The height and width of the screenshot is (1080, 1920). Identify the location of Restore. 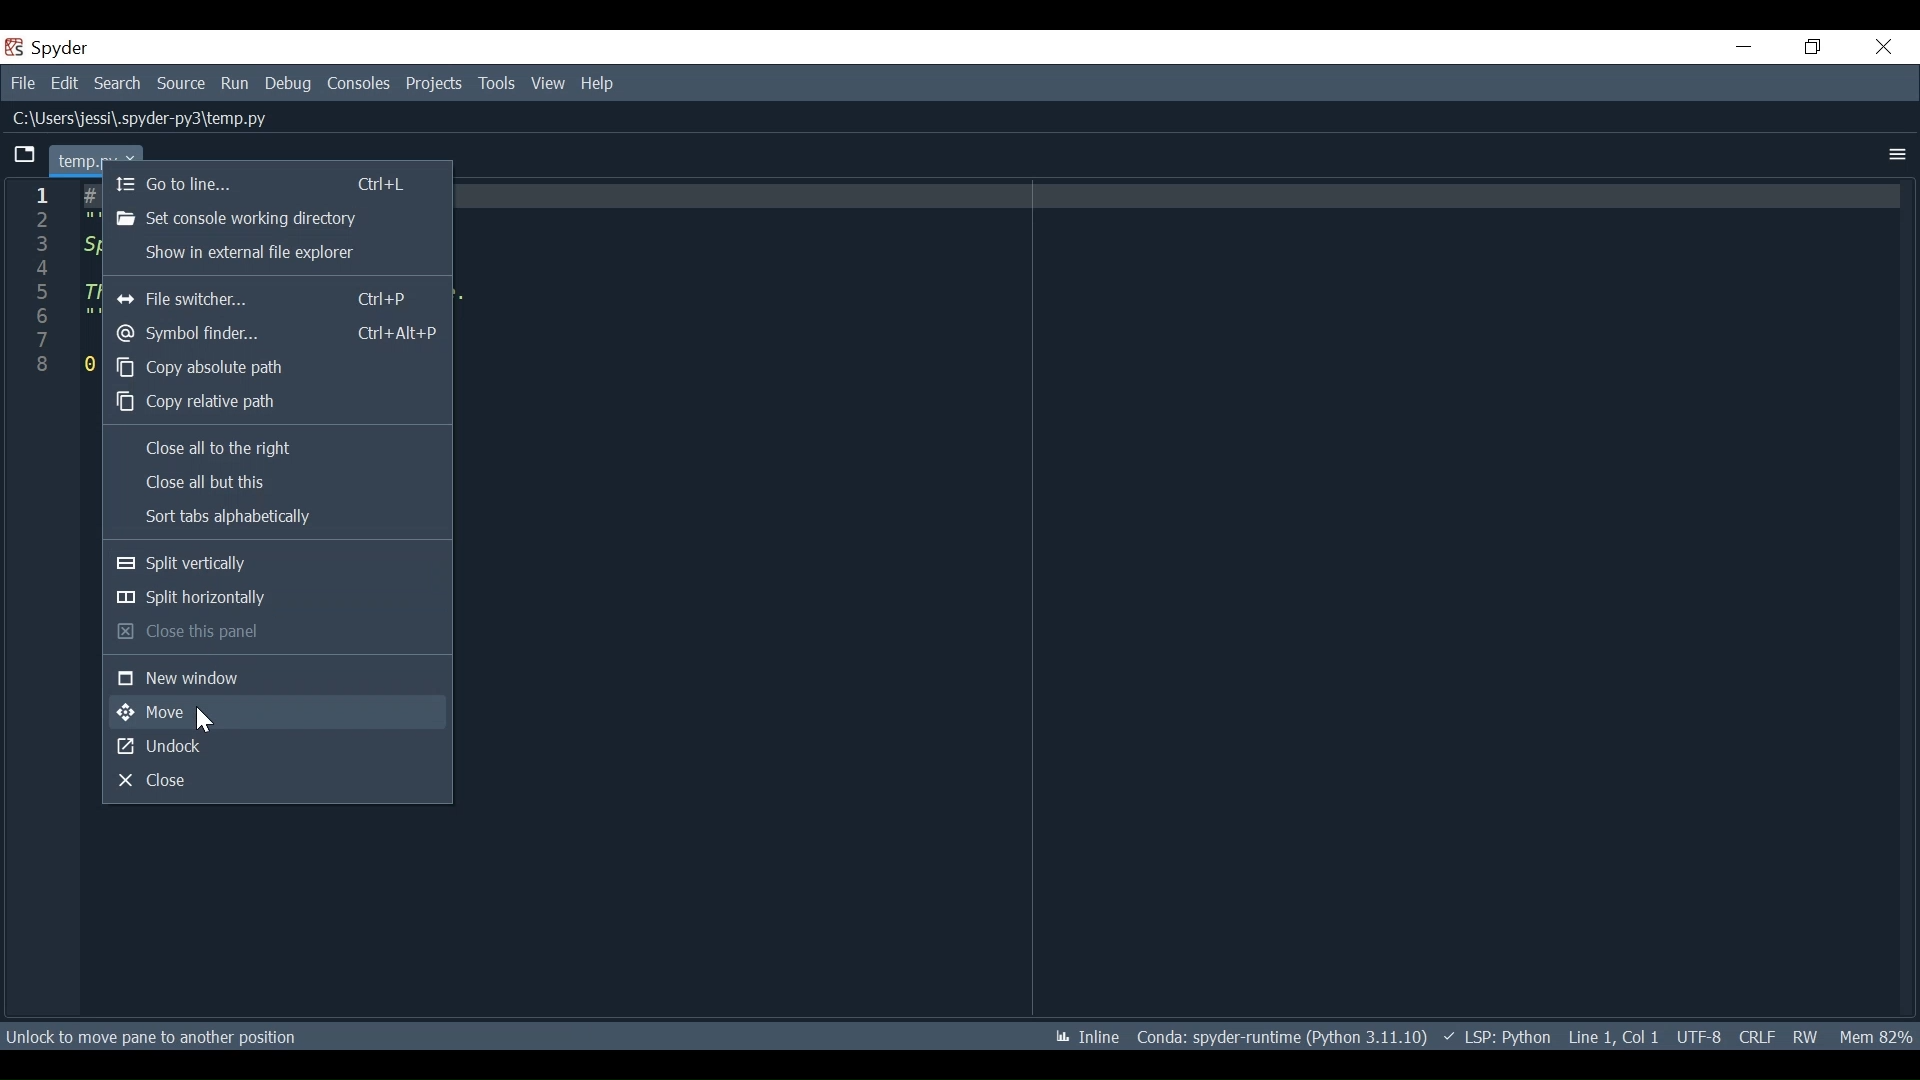
(1815, 46).